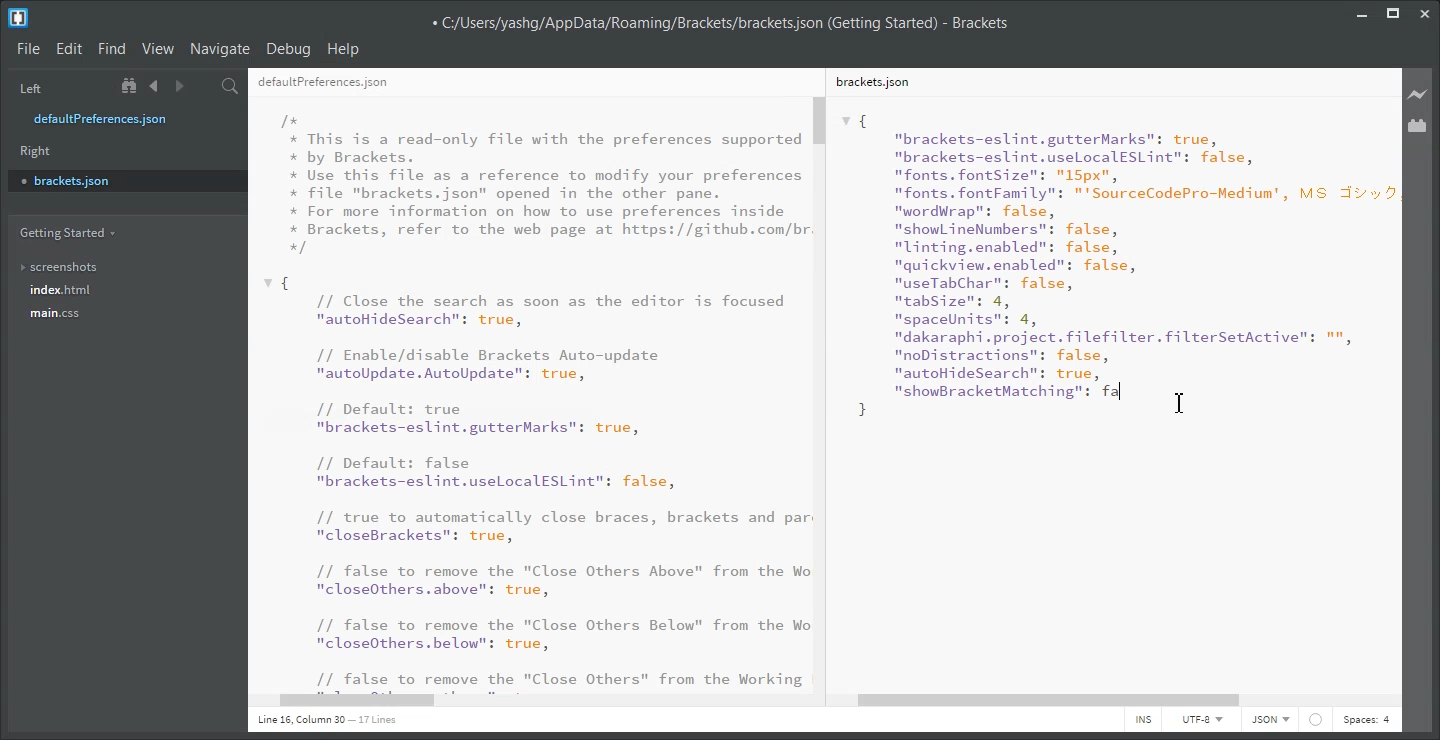  Describe the element at coordinates (58, 313) in the screenshot. I see `main.css` at that location.